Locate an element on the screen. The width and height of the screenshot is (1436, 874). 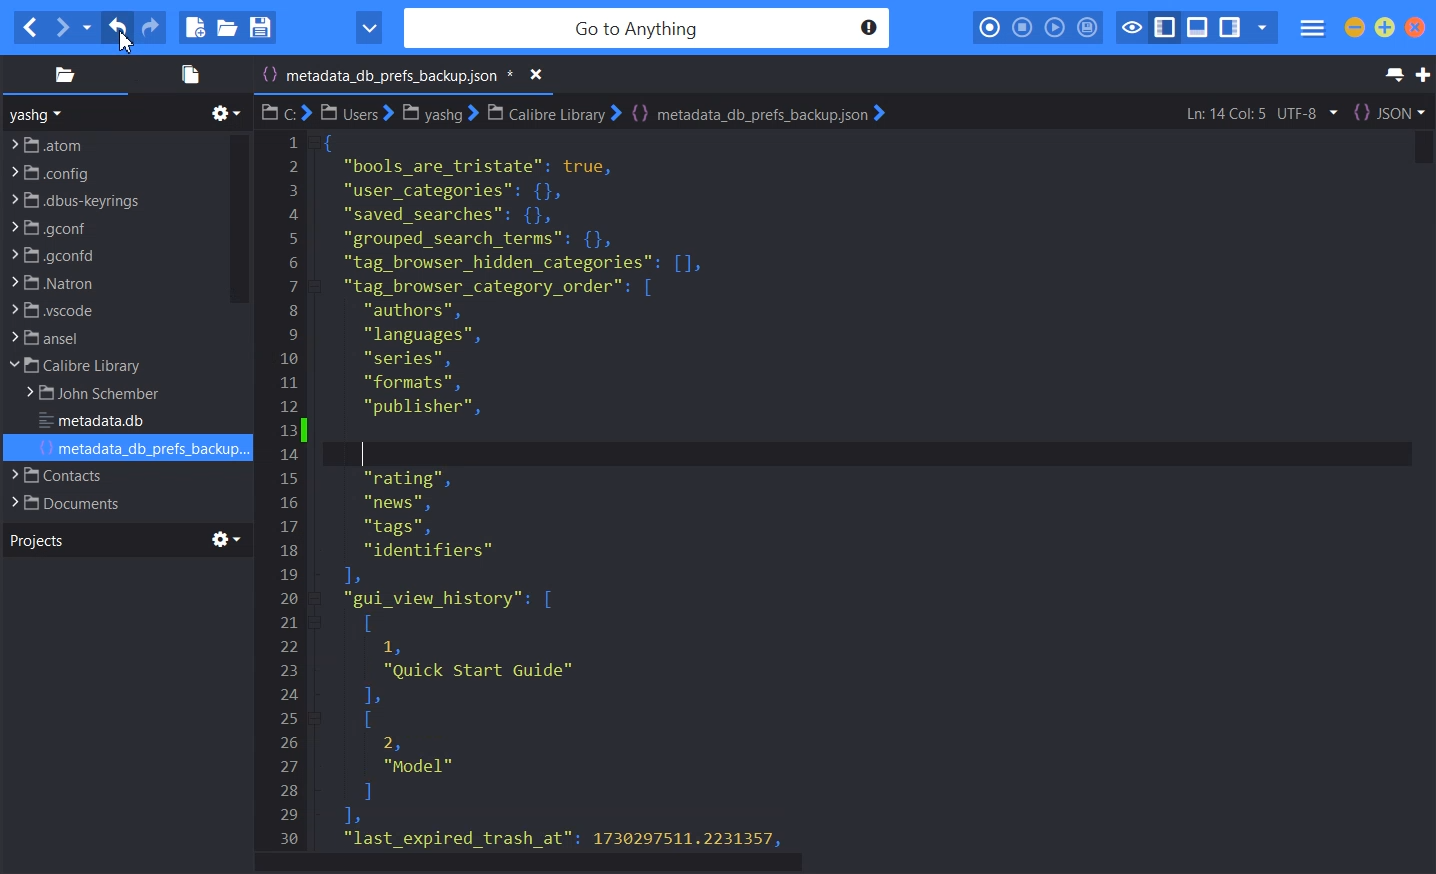
File is located at coordinates (108, 475).